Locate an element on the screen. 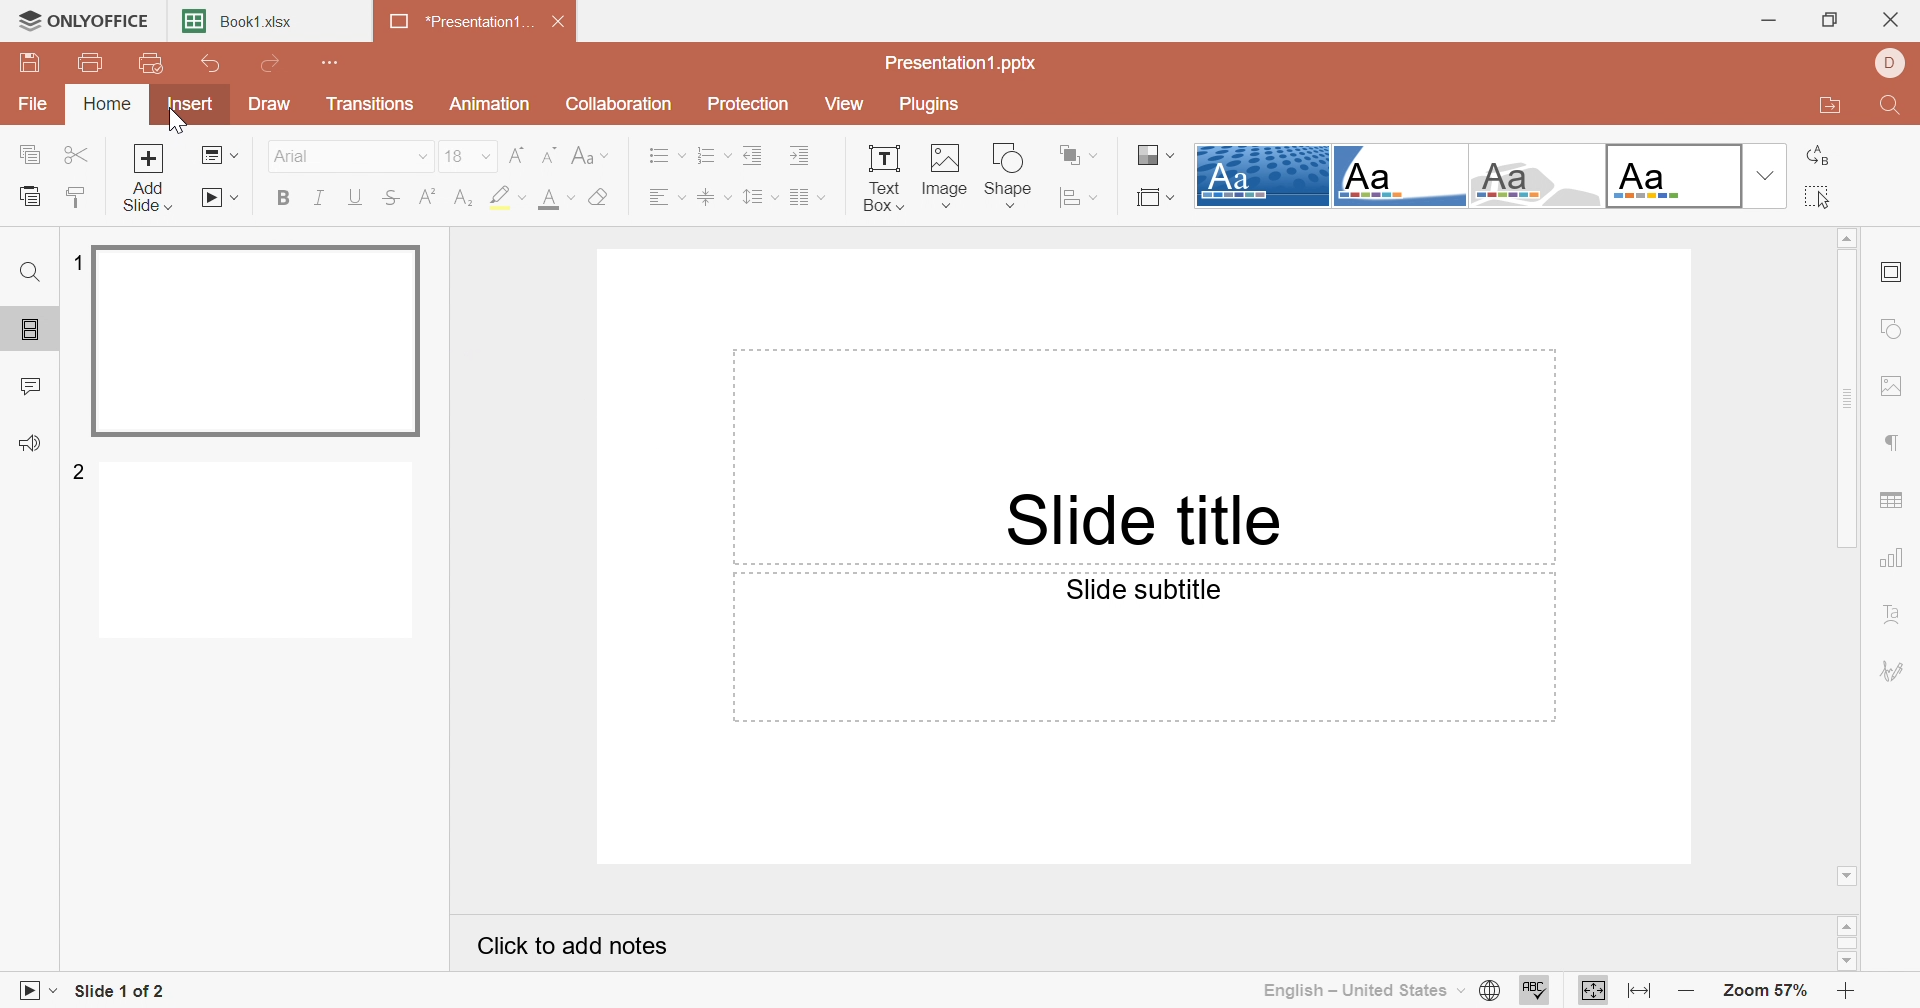 Image resolution: width=1920 pixels, height=1008 pixels. Drop Down is located at coordinates (413, 159).